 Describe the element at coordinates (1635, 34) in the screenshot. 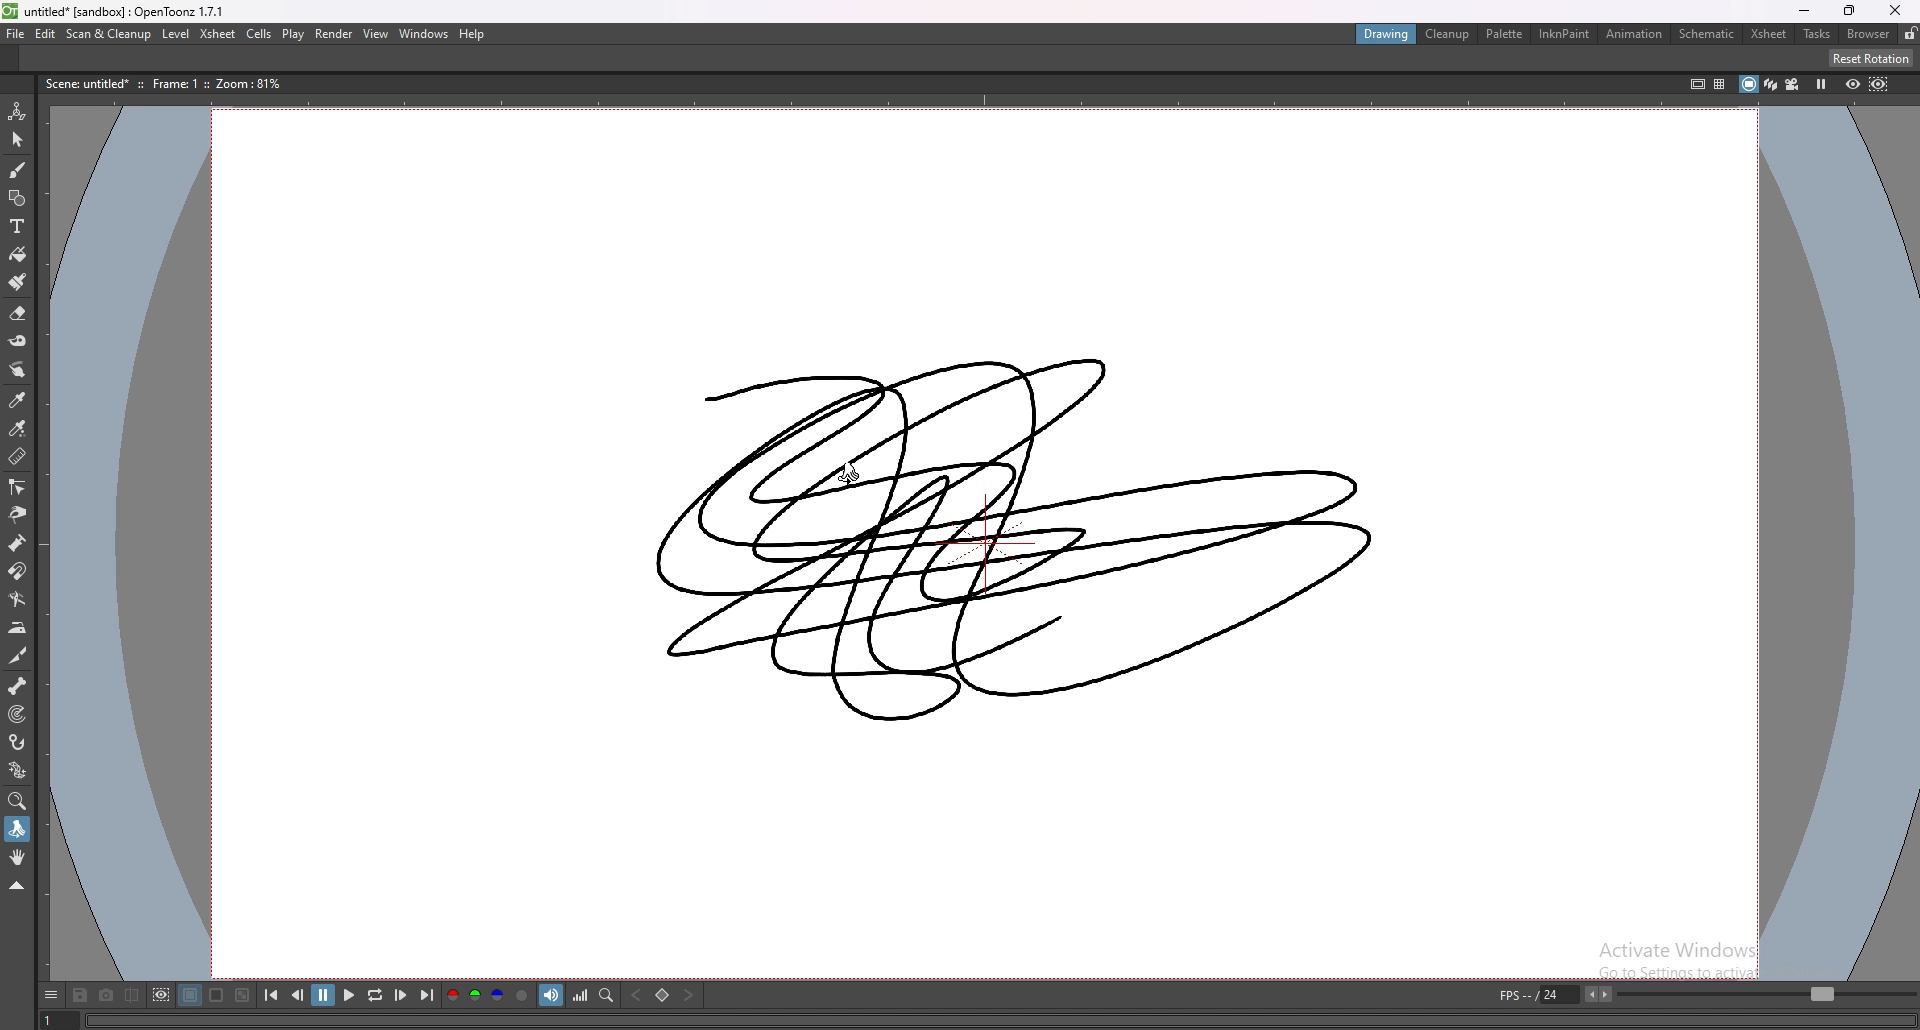

I see `animation` at that location.